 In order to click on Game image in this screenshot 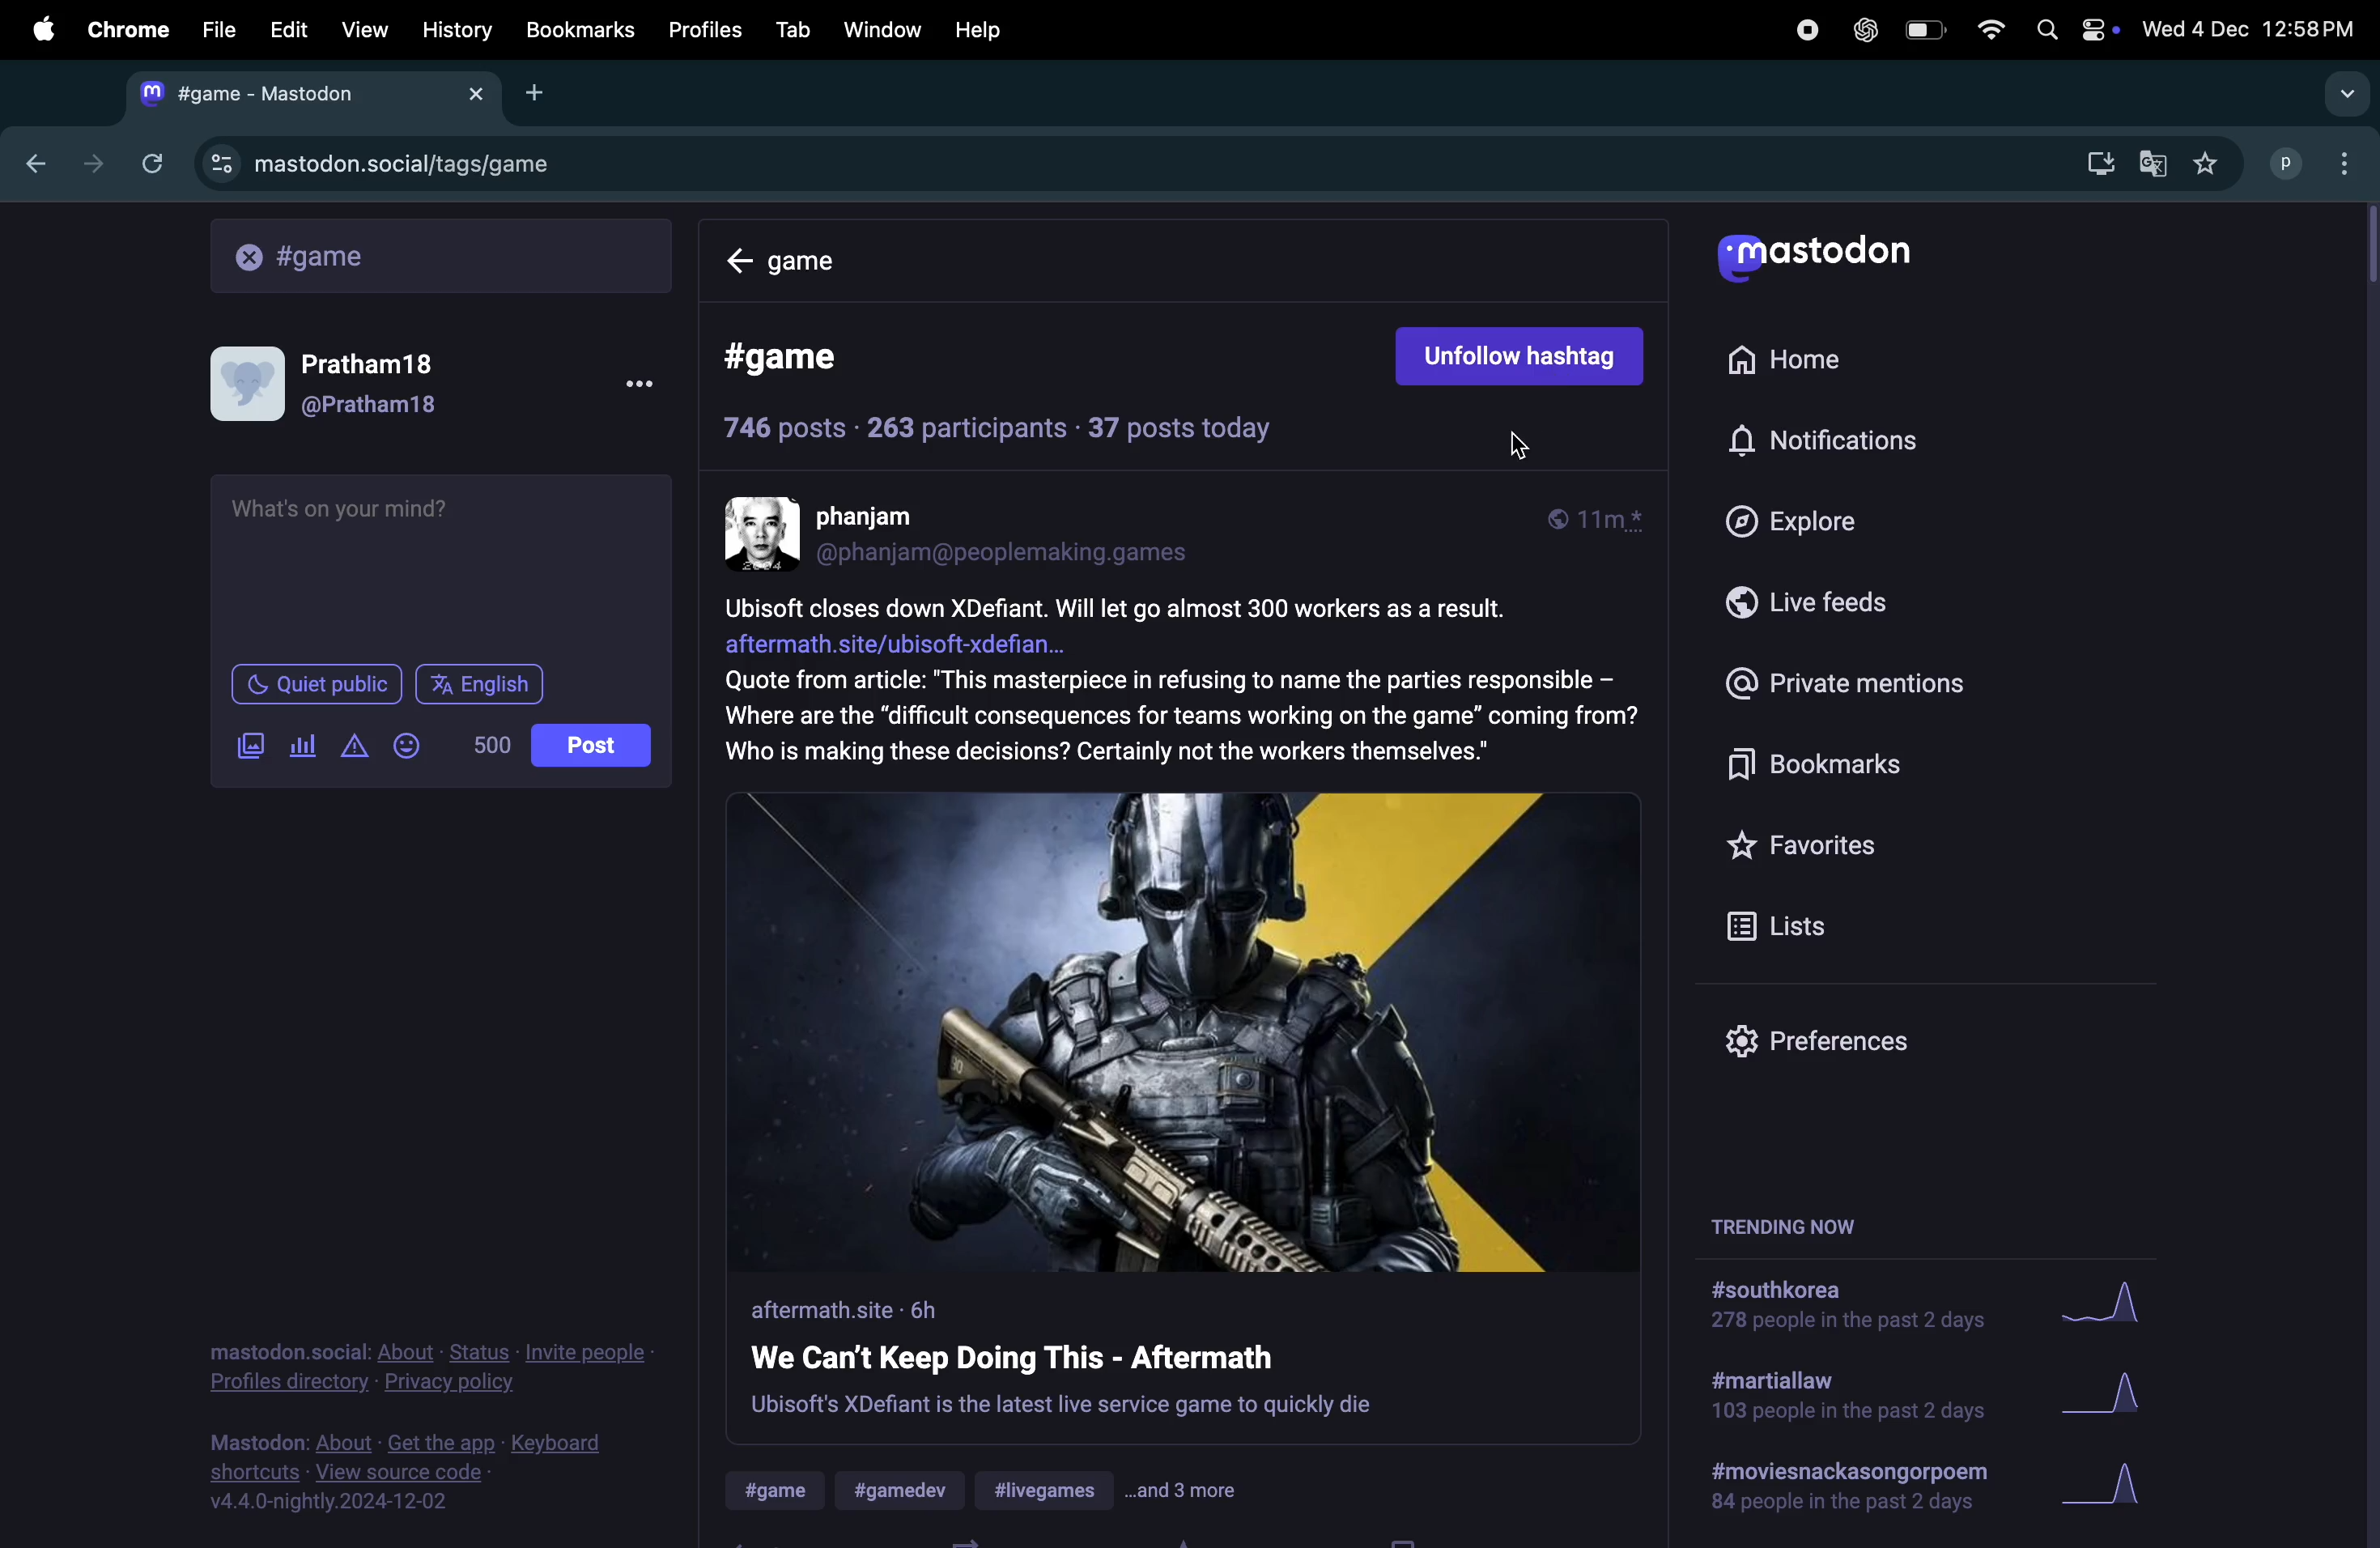, I will do `click(1186, 1029)`.